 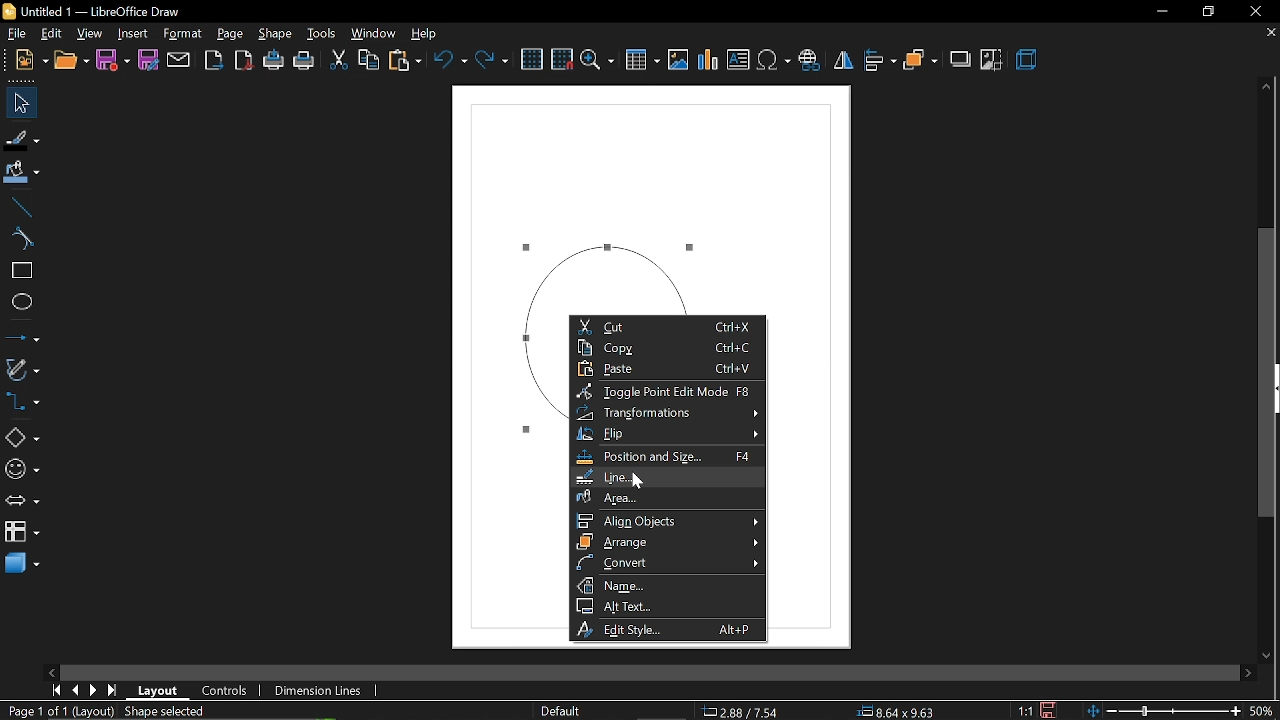 I want to click on move down, so click(x=1270, y=656).